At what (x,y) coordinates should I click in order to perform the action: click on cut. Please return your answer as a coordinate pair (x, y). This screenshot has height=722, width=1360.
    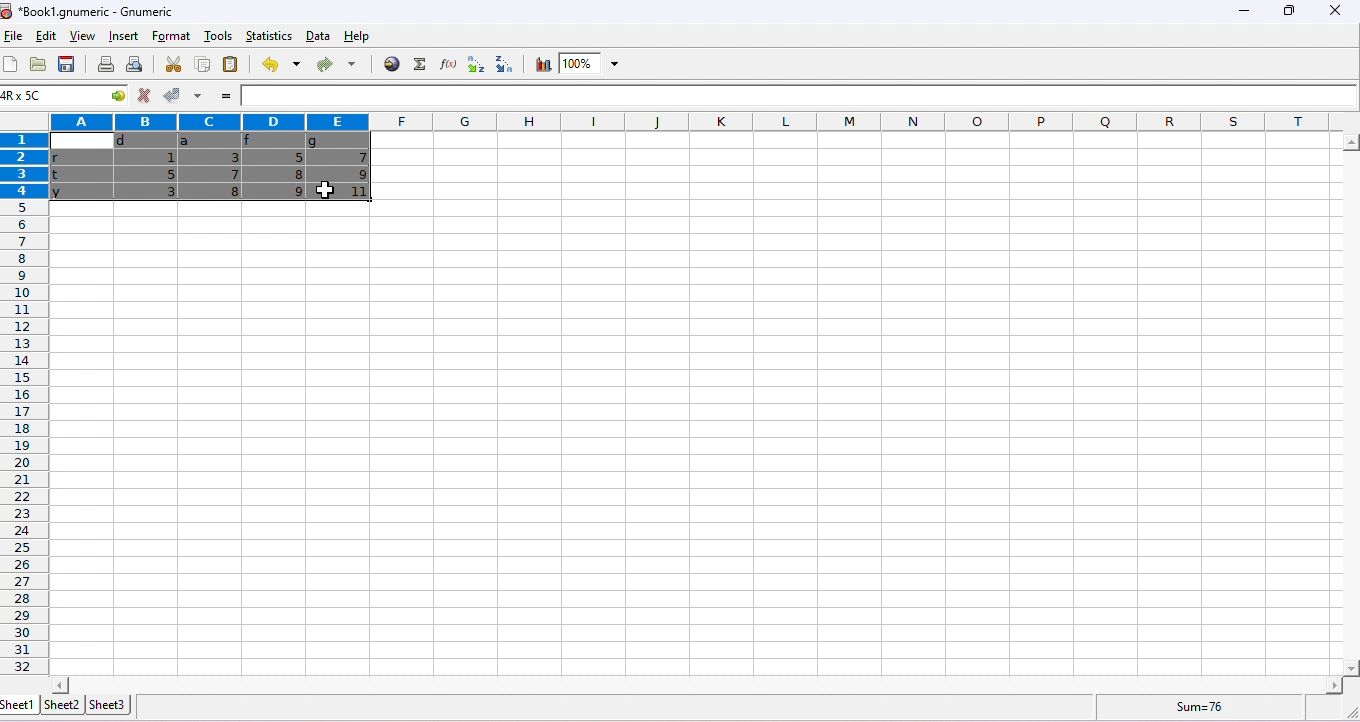
    Looking at the image, I should click on (174, 64).